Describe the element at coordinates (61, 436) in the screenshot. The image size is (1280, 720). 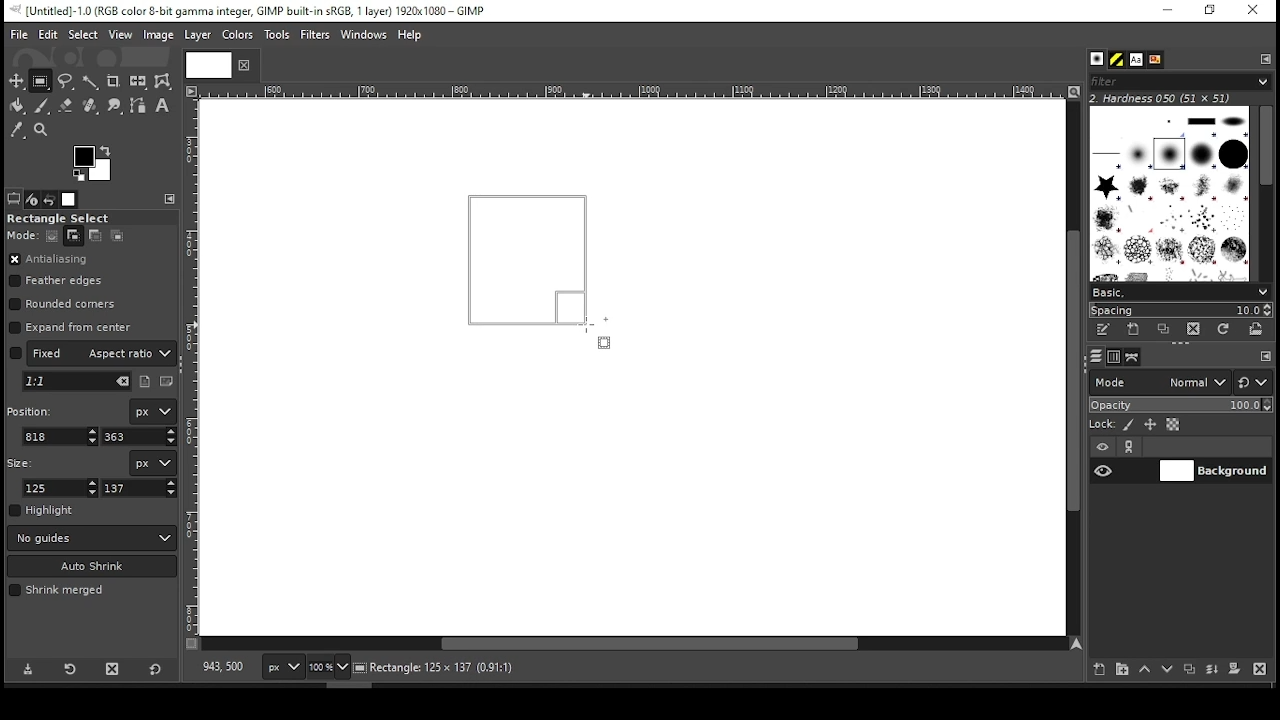
I see `x` at that location.